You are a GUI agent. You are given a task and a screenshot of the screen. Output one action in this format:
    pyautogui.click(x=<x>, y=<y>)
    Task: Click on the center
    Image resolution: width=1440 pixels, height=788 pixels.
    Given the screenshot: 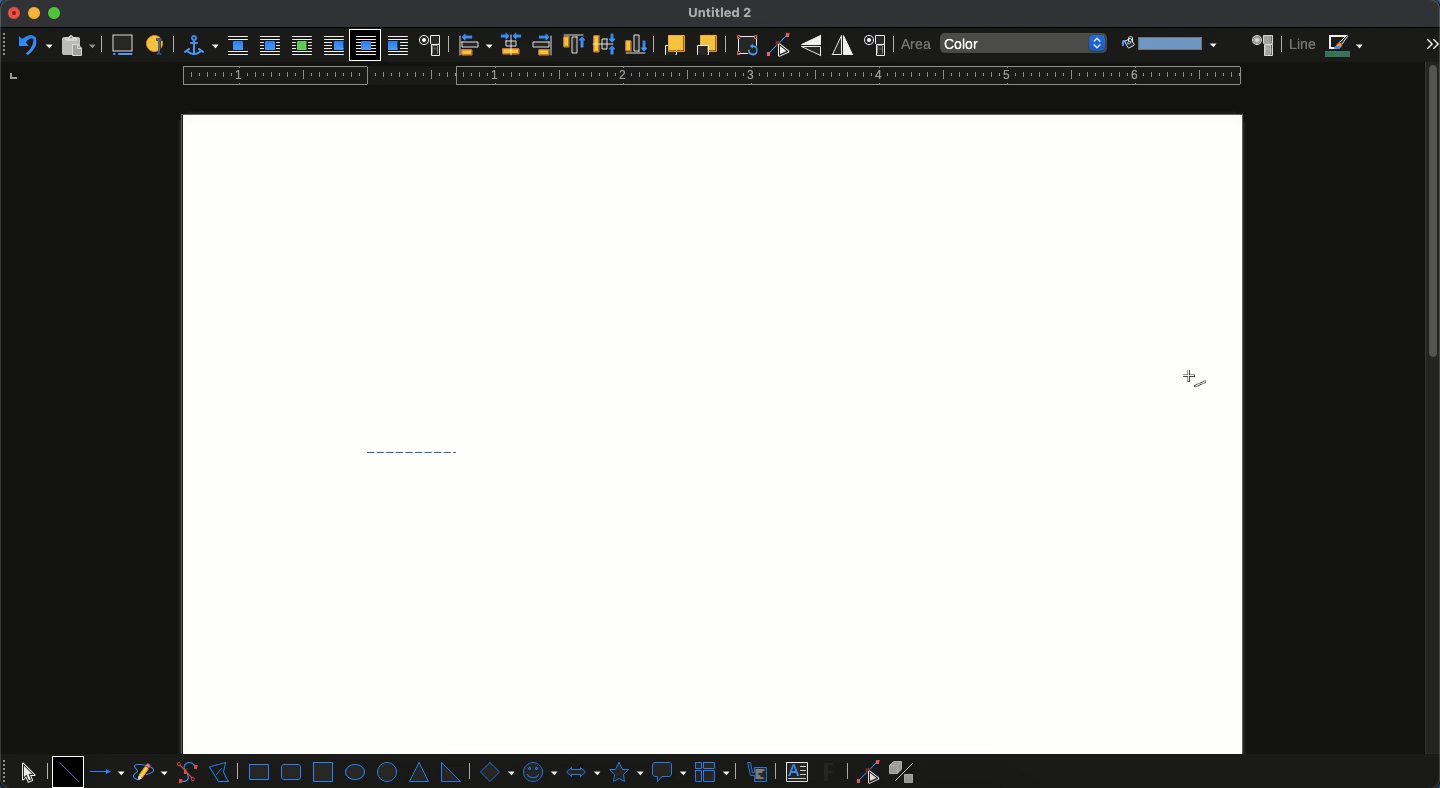 What is the action you would take?
    pyautogui.click(x=511, y=44)
    